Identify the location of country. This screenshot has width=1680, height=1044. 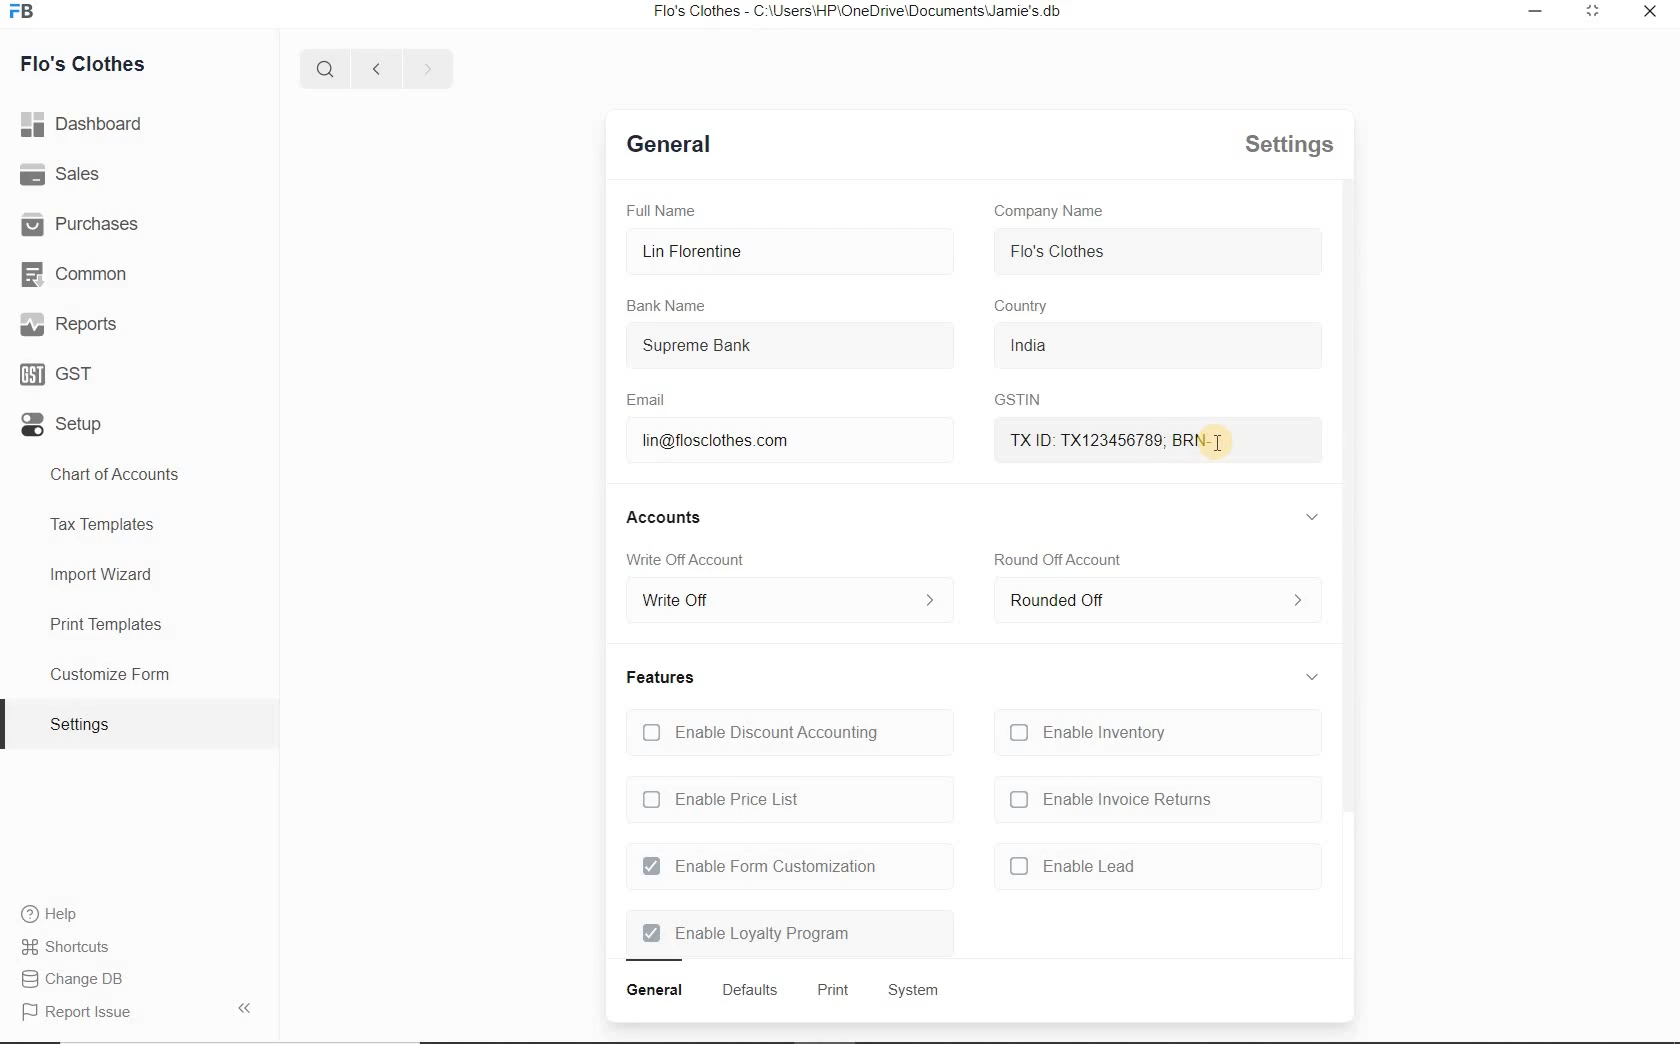
(1024, 307).